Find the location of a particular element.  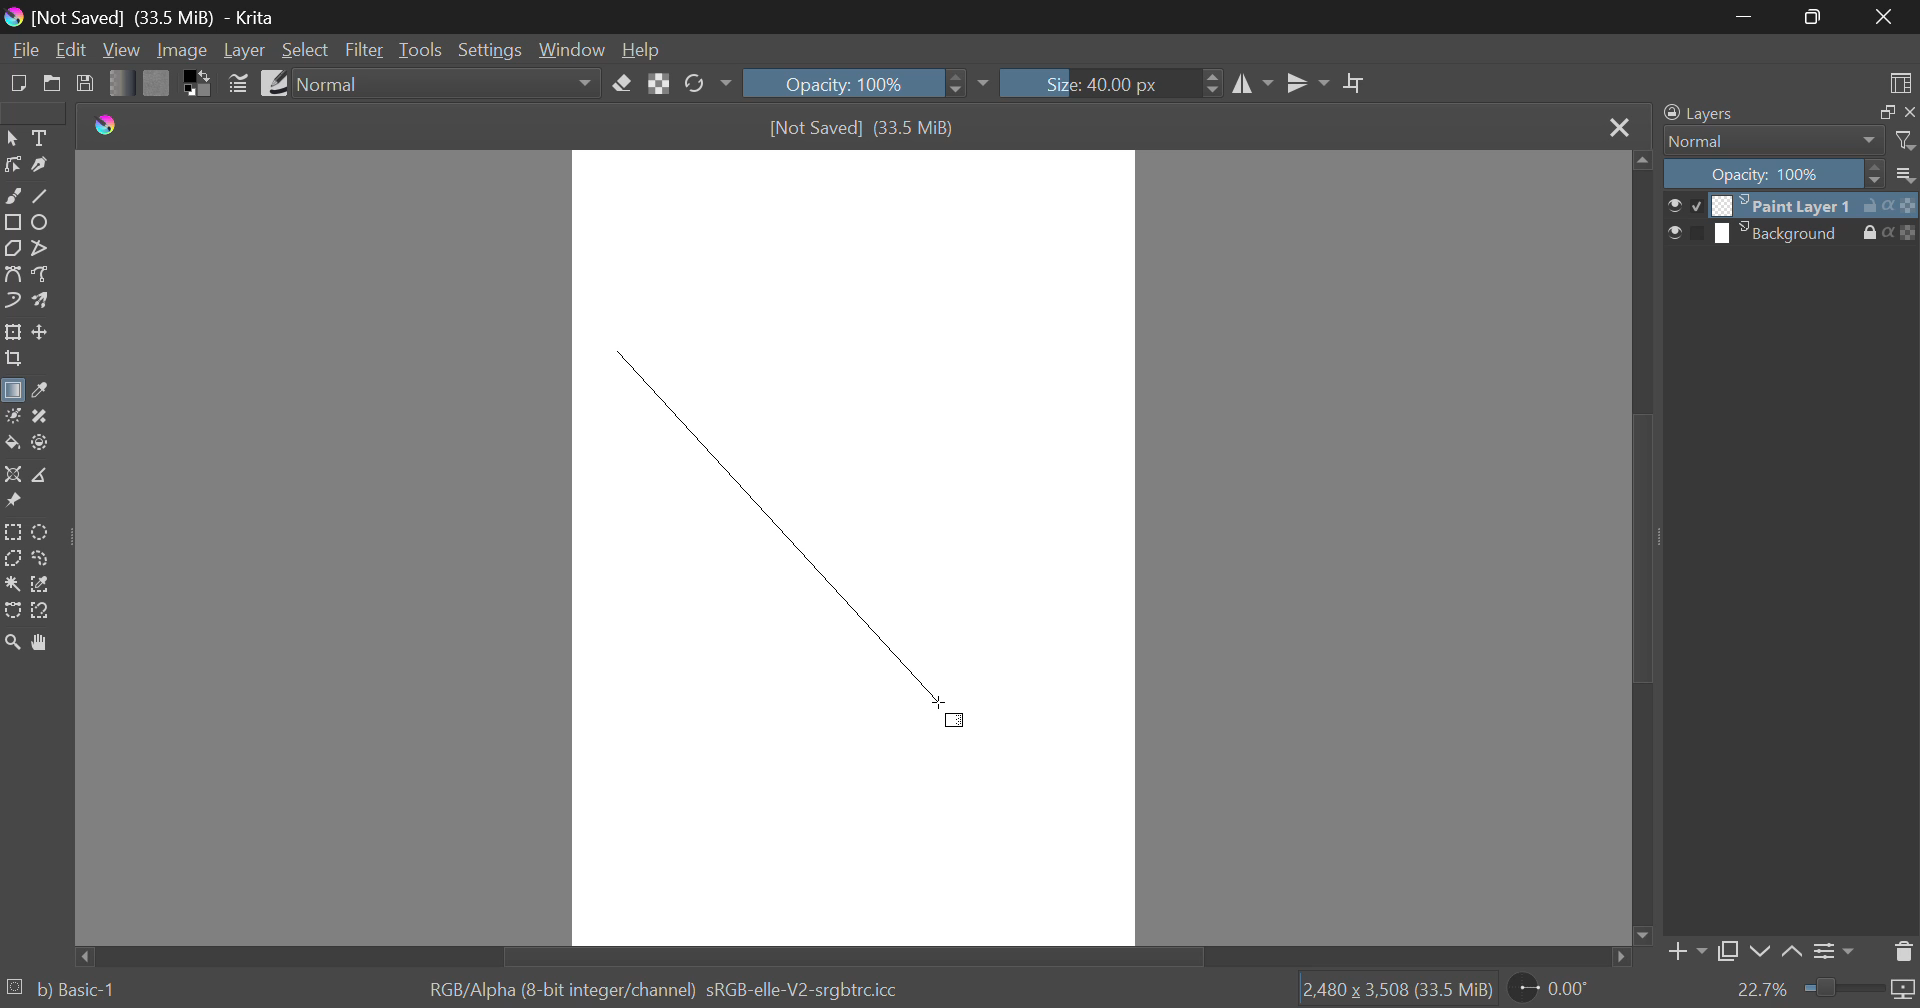

Brush Settings is located at coordinates (238, 82).